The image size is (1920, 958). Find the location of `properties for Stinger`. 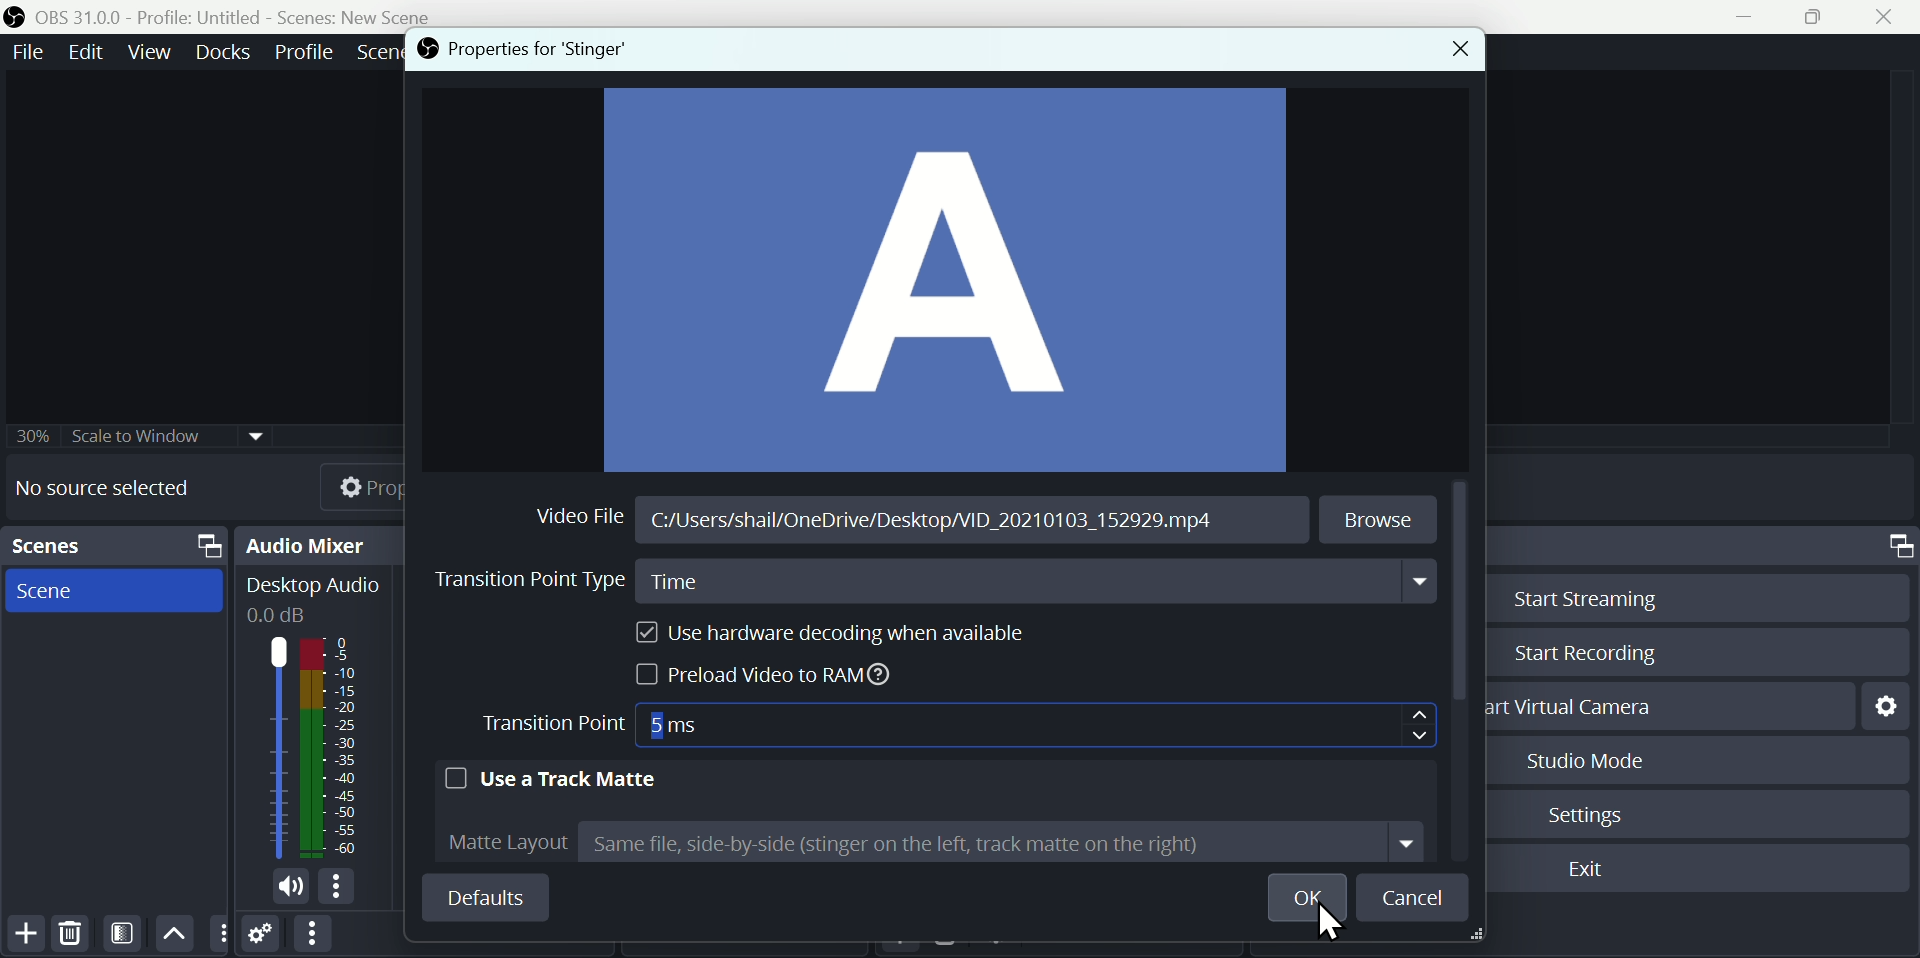

properties for Stinger is located at coordinates (519, 50).